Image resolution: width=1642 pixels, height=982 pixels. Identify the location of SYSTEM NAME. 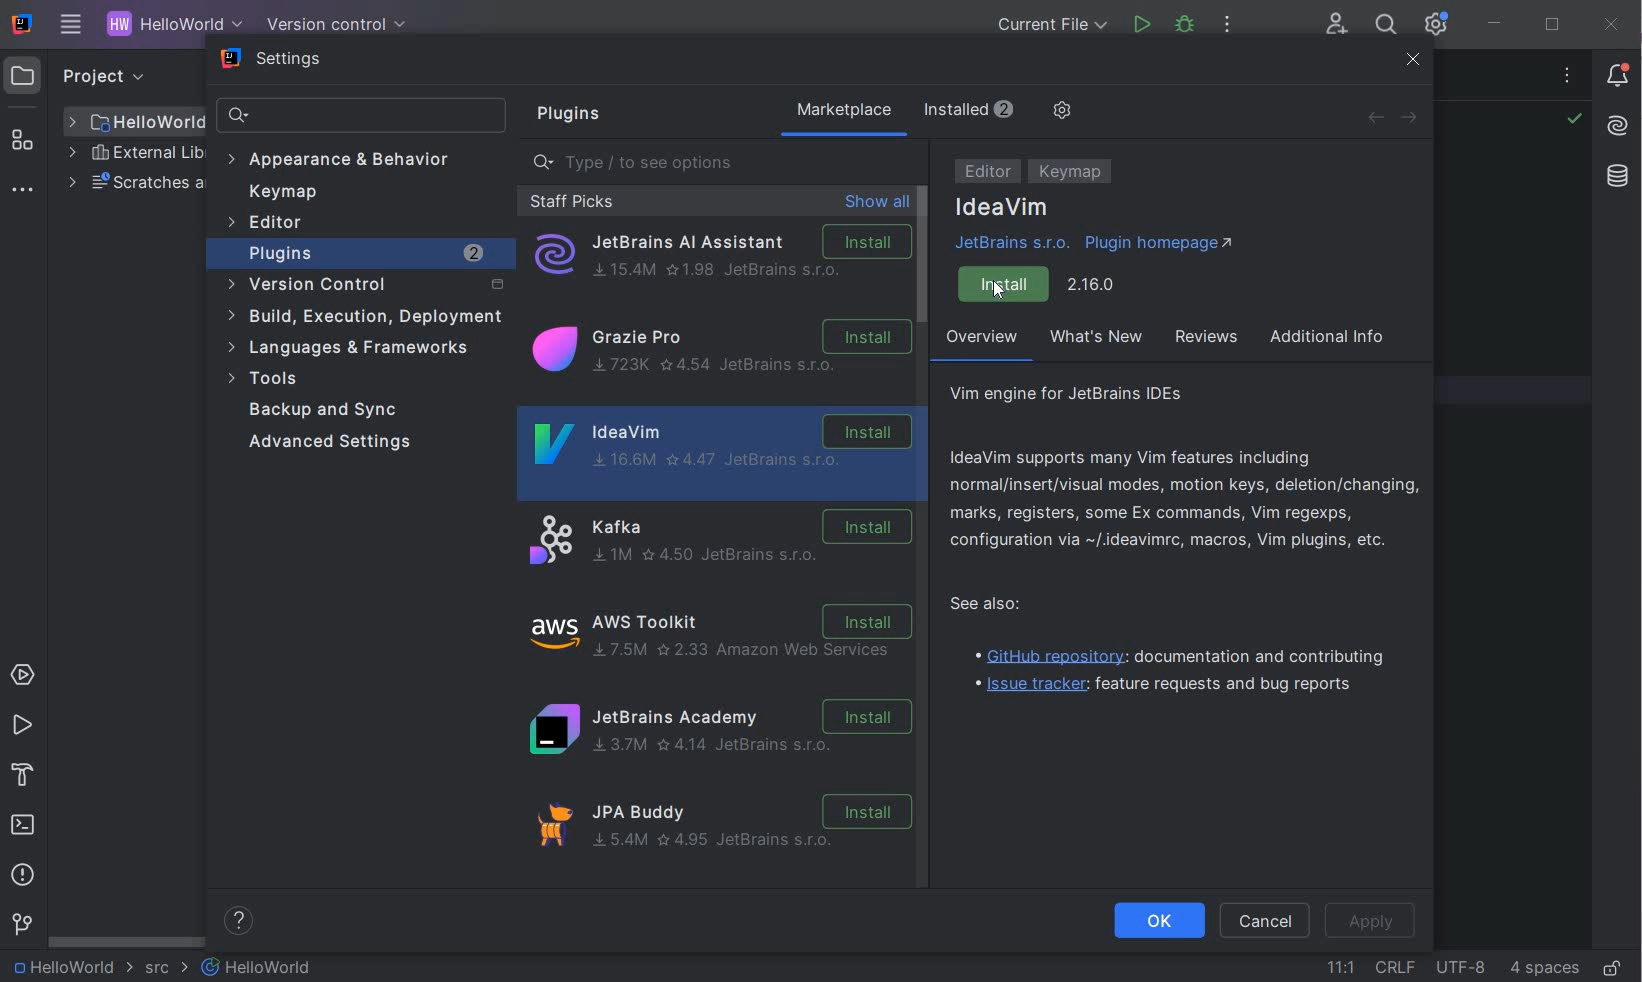
(19, 25).